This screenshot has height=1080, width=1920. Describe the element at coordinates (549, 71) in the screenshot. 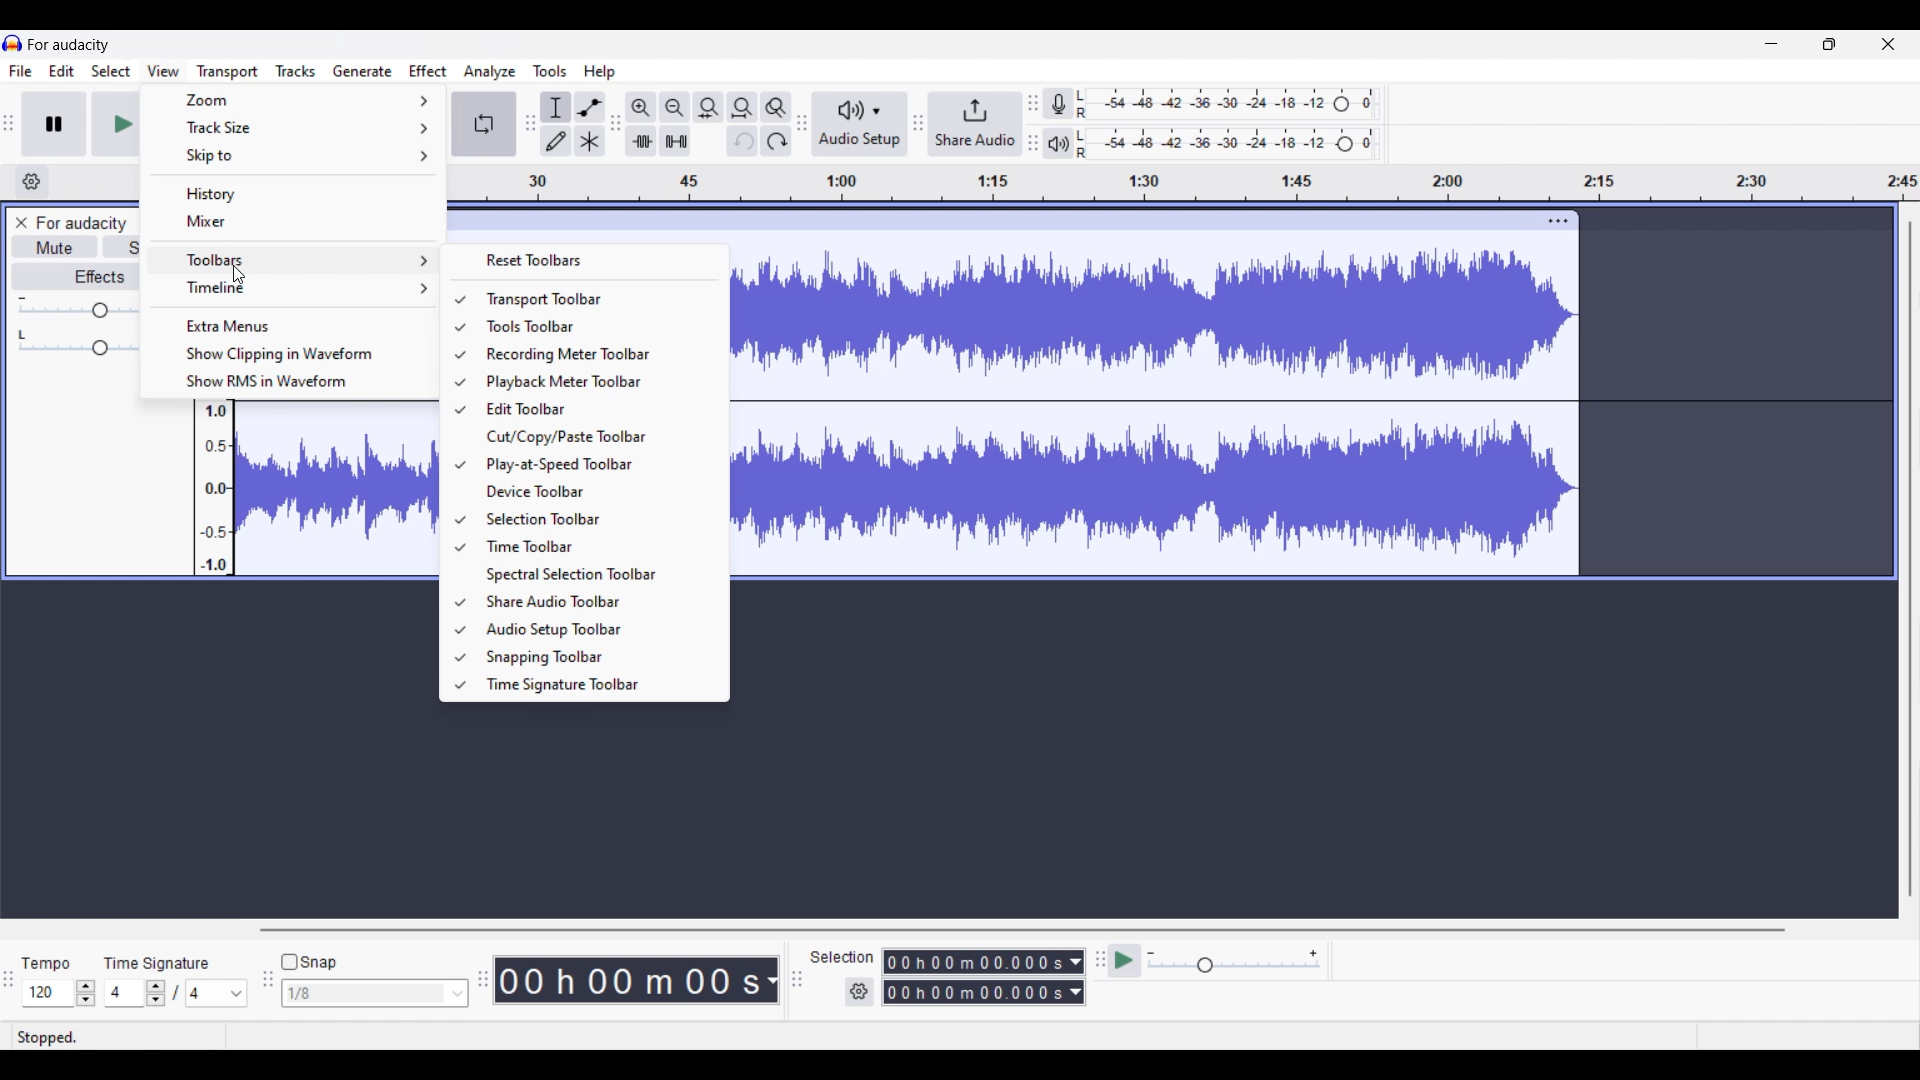

I see `Tools` at that location.